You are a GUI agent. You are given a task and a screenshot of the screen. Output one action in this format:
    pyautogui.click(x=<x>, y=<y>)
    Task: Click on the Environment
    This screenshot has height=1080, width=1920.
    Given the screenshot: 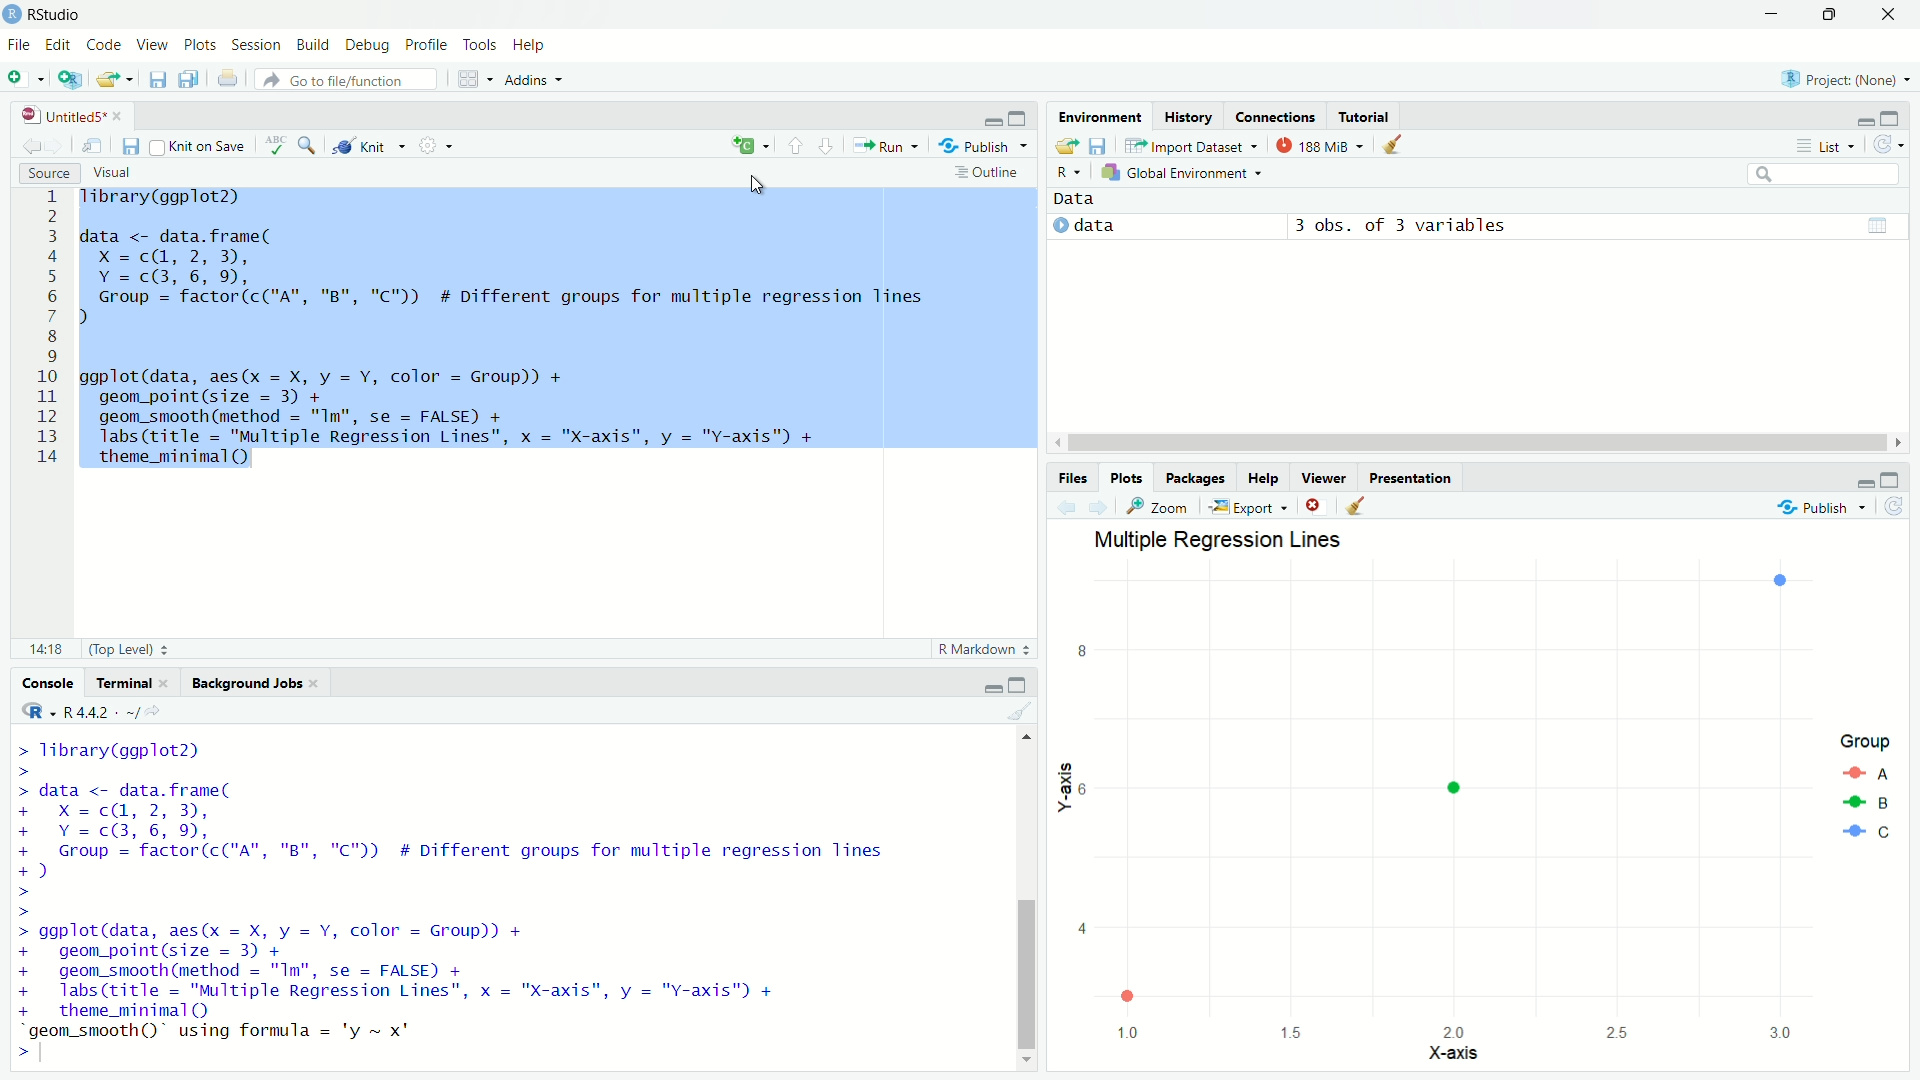 What is the action you would take?
    pyautogui.click(x=1101, y=117)
    